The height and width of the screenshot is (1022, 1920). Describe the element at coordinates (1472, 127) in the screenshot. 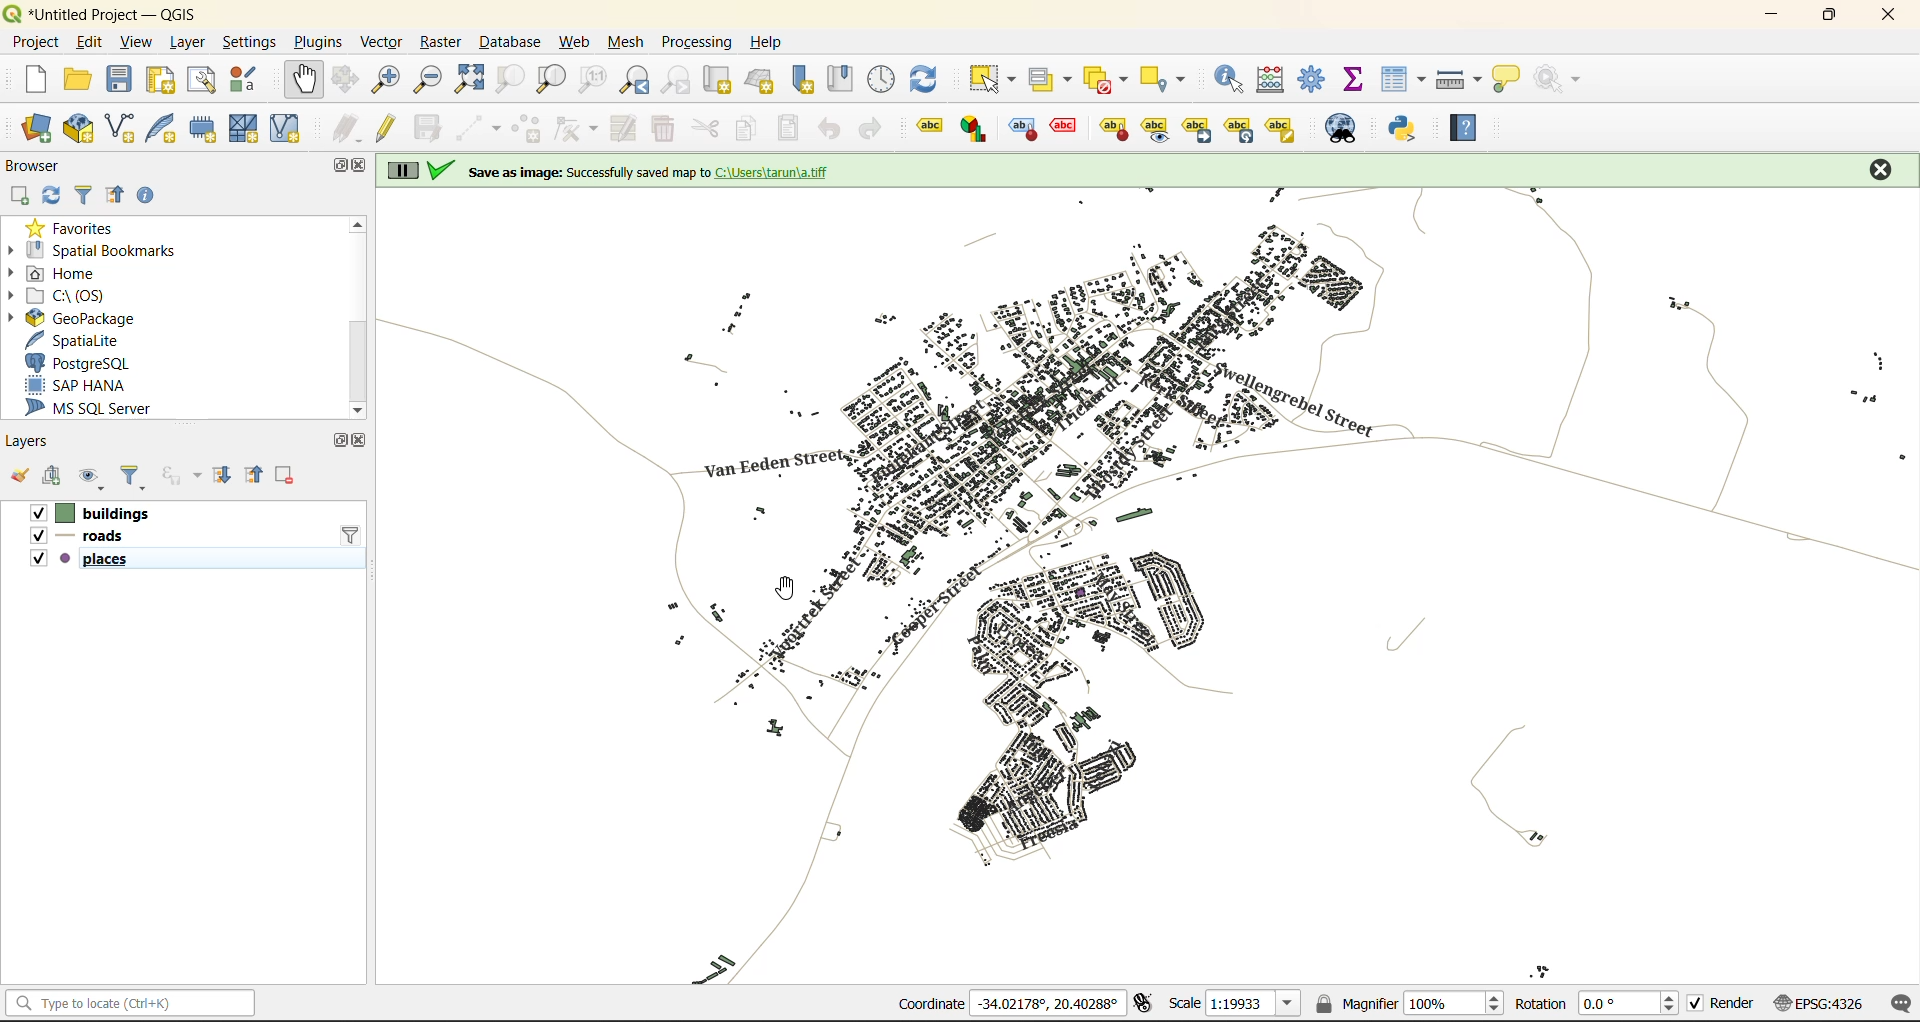

I see `help` at that location.